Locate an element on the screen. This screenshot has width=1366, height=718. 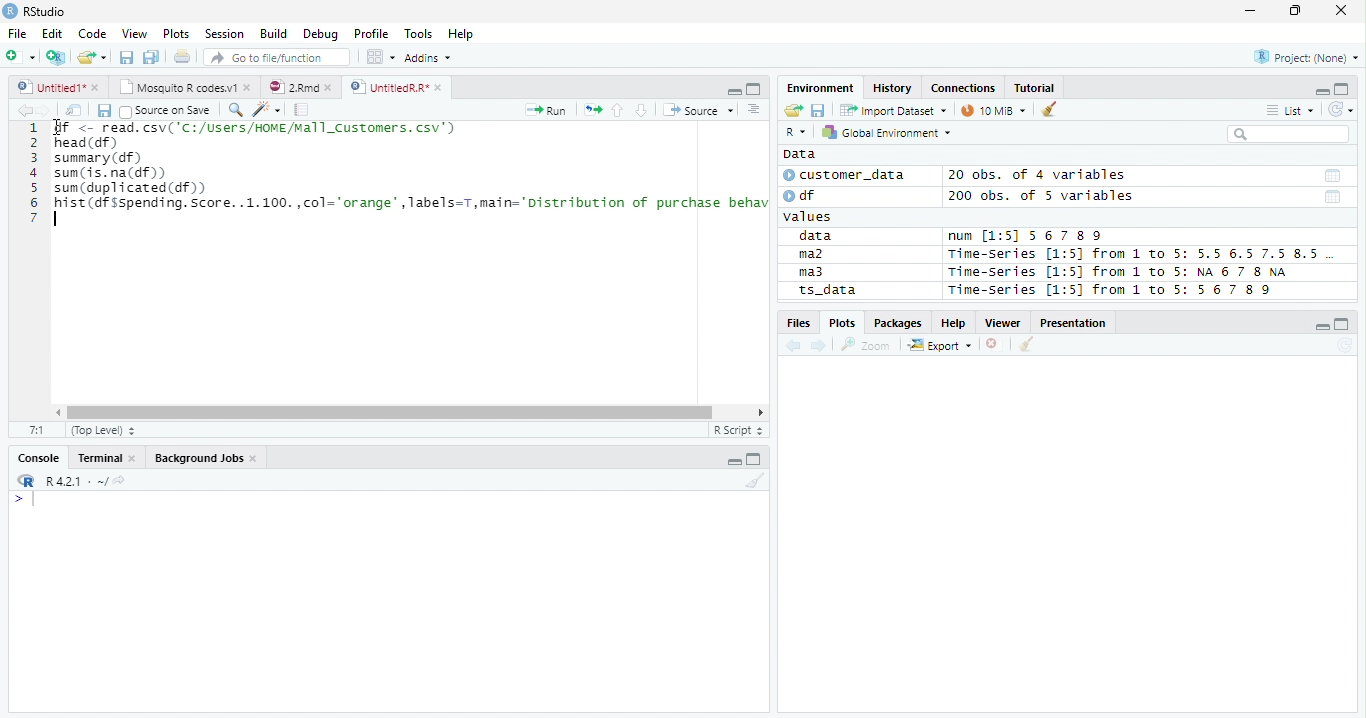
customer_data is located at coordinates (848, 175).